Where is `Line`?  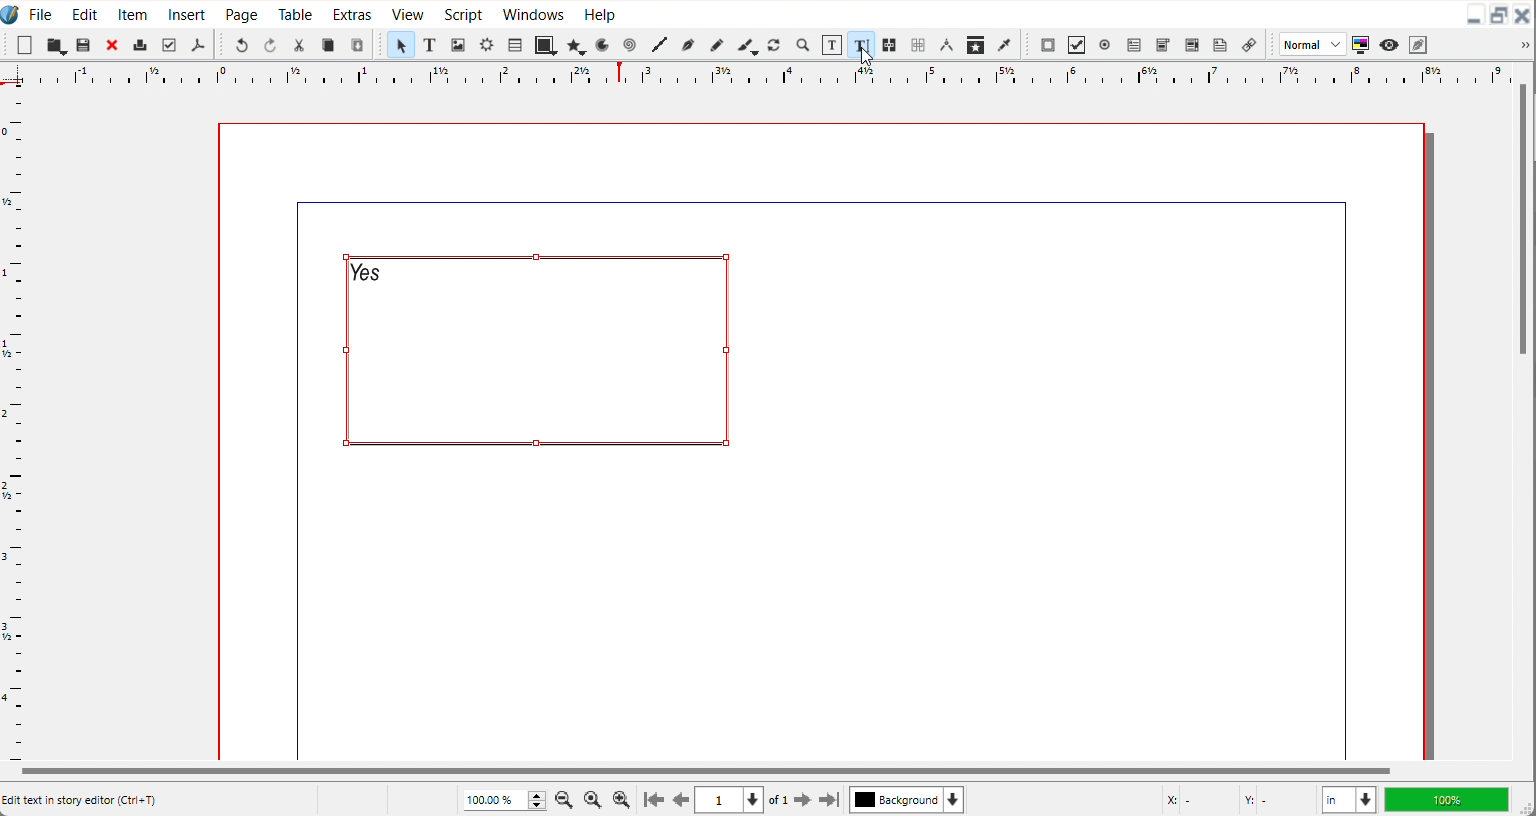
Line is located at coordinates (659, 45).